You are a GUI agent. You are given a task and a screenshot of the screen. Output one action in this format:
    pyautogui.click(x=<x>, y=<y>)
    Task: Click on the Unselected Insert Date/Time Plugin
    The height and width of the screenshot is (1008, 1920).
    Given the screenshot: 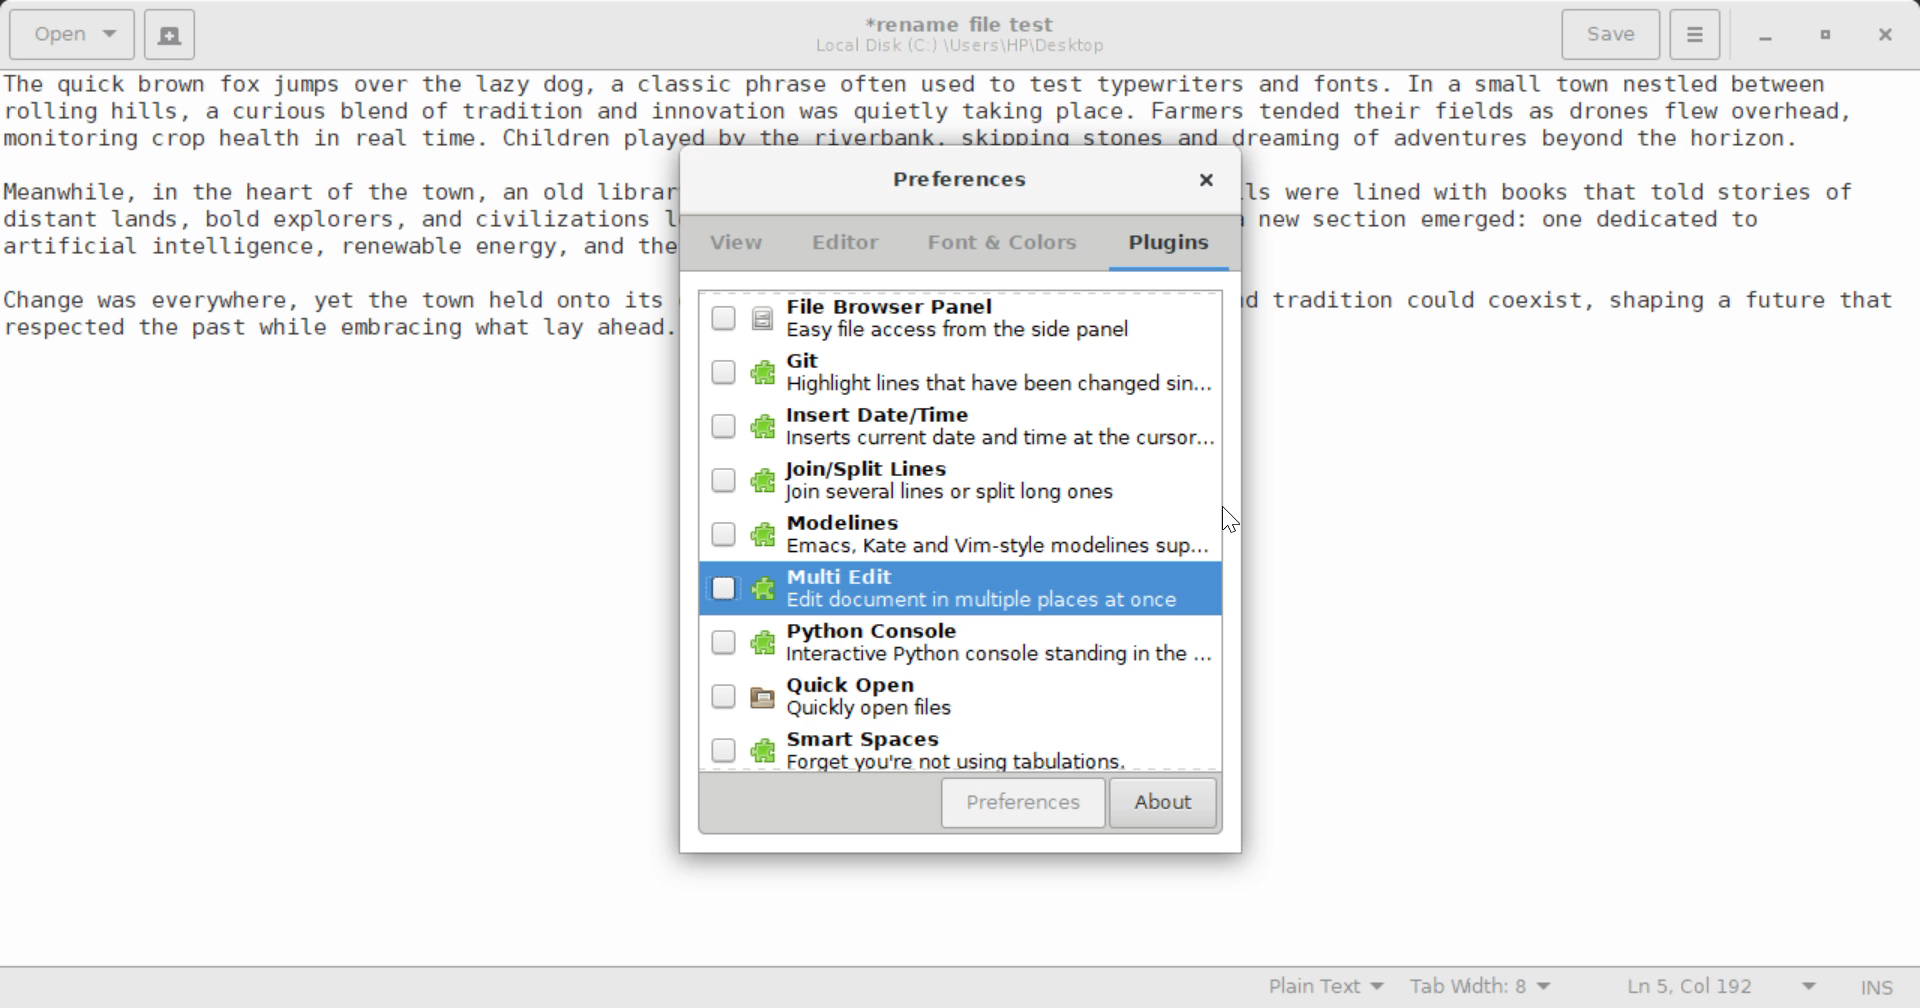 What is the action you would take?
    pyautogui.click(x=956, y=423)
    